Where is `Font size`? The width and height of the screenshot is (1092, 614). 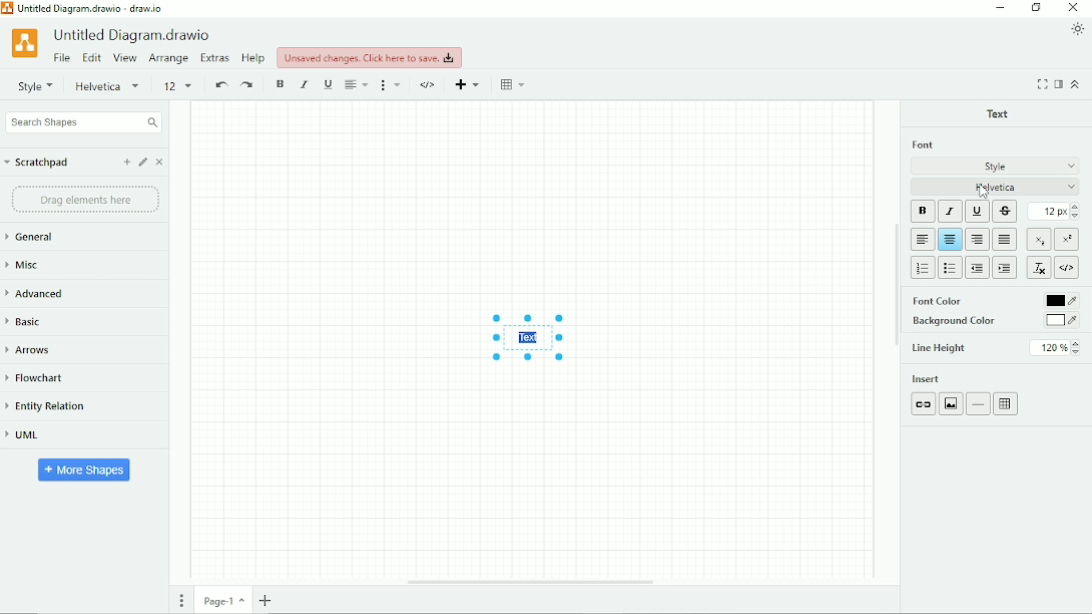 Font size is located at coordinates (179, 87).